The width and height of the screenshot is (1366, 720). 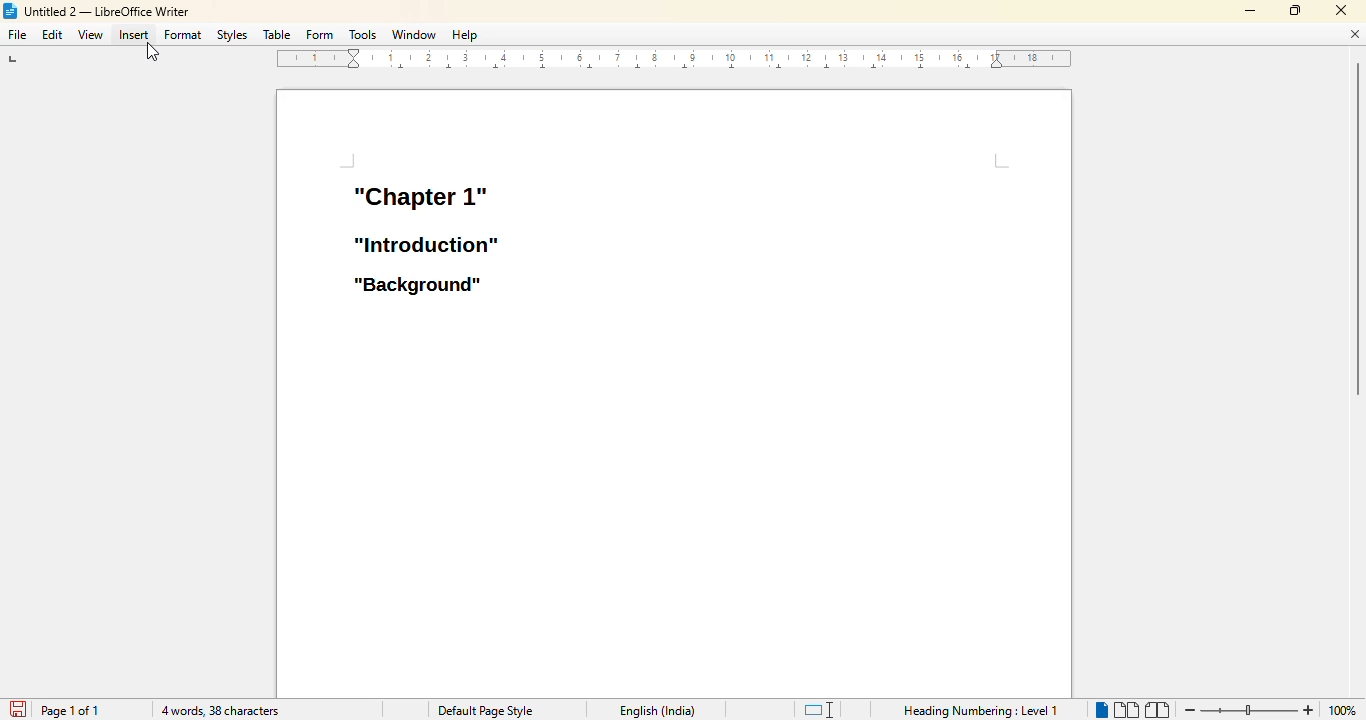 What do you see at coordinates (362, 34) in the screenshot?
I see `tools` at bounding box center [362, 34].